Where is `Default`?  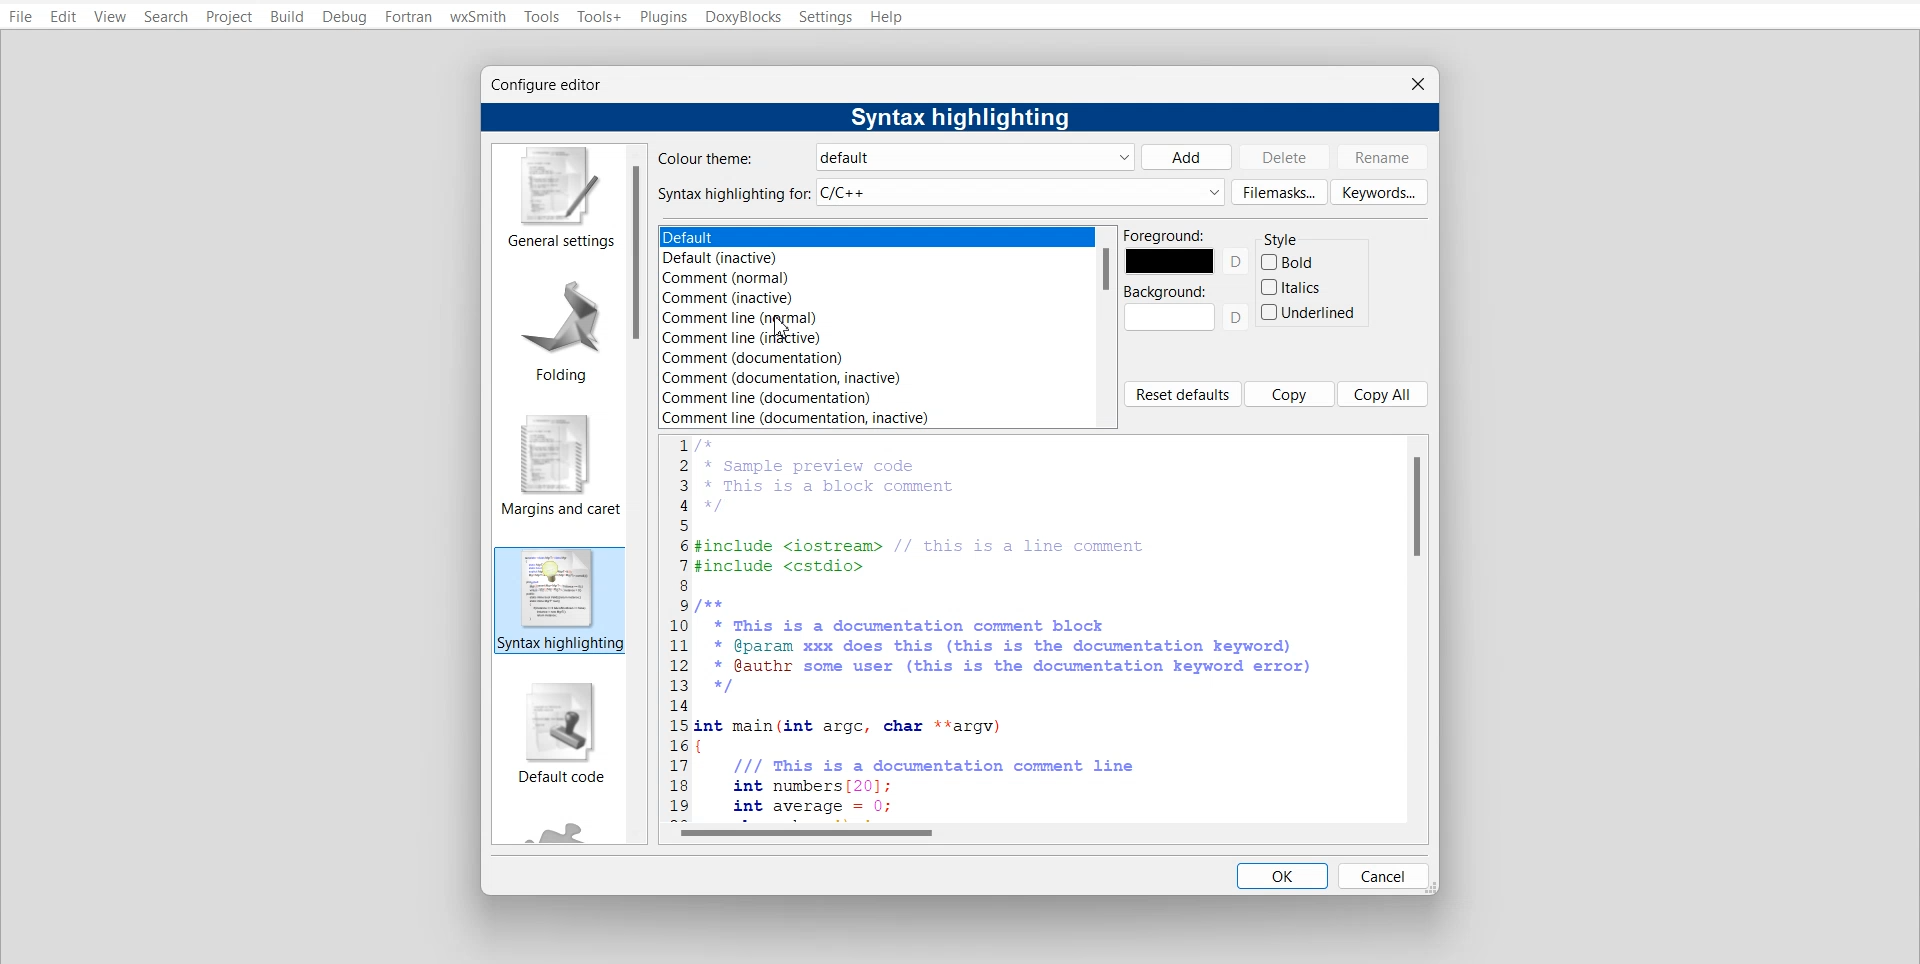
Default is located at coordinates (803, 237).